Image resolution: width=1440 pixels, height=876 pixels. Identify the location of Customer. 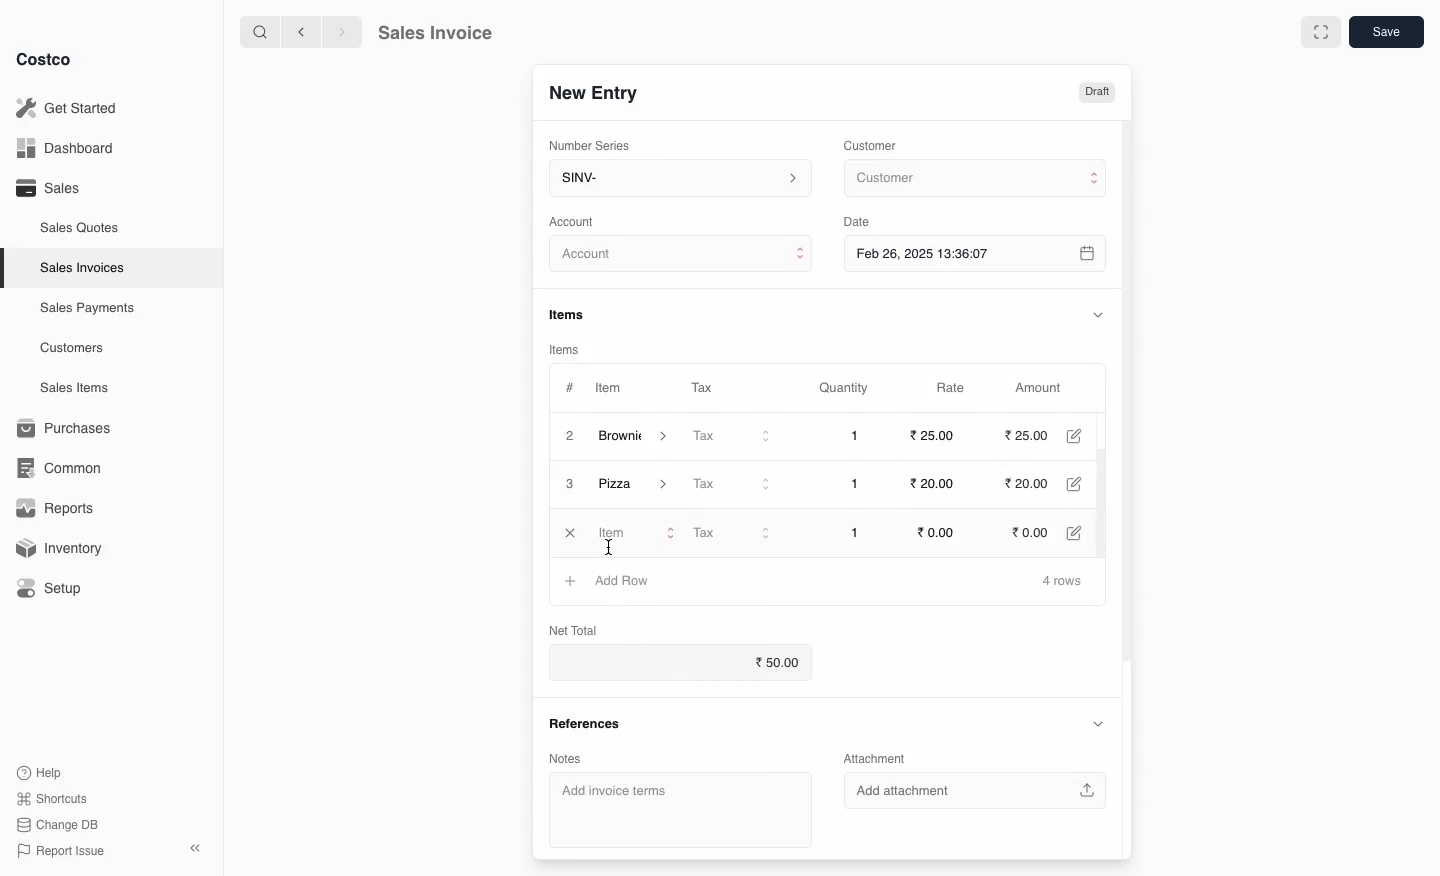
(873, 144).